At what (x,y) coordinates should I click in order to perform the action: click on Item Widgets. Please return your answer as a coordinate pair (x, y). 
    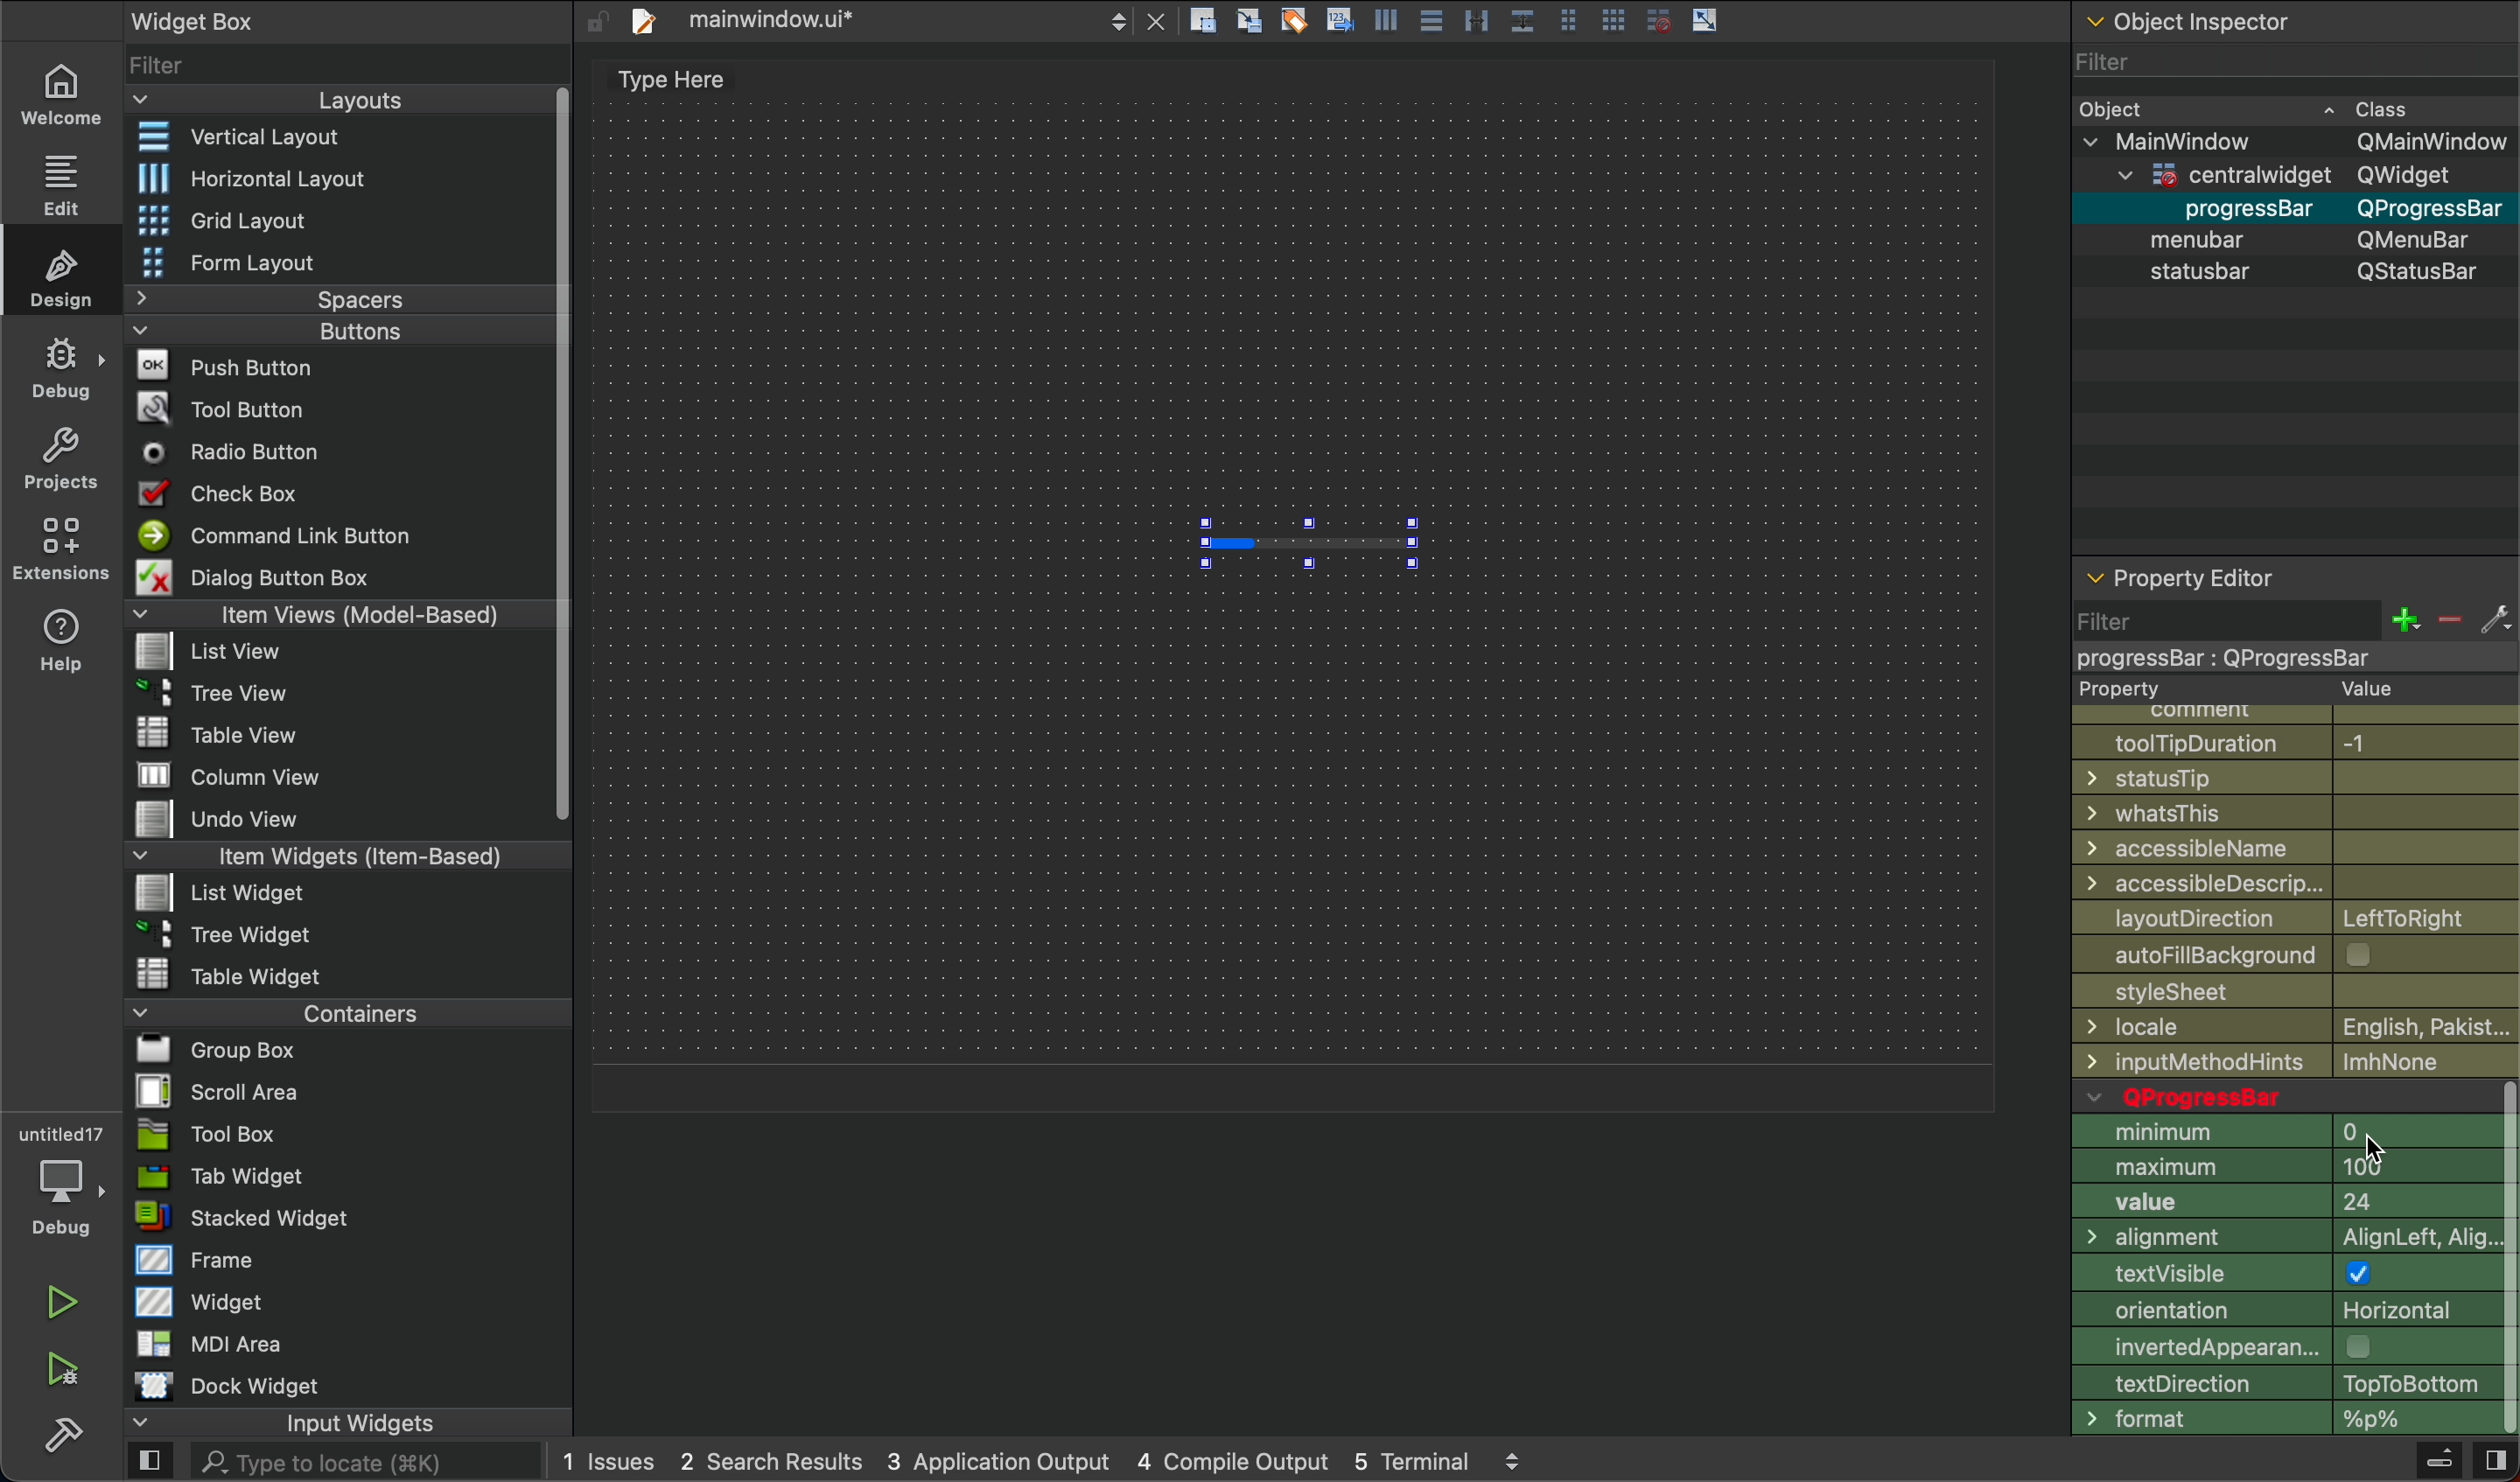
    Looking at the image, I should click on (315, 854).